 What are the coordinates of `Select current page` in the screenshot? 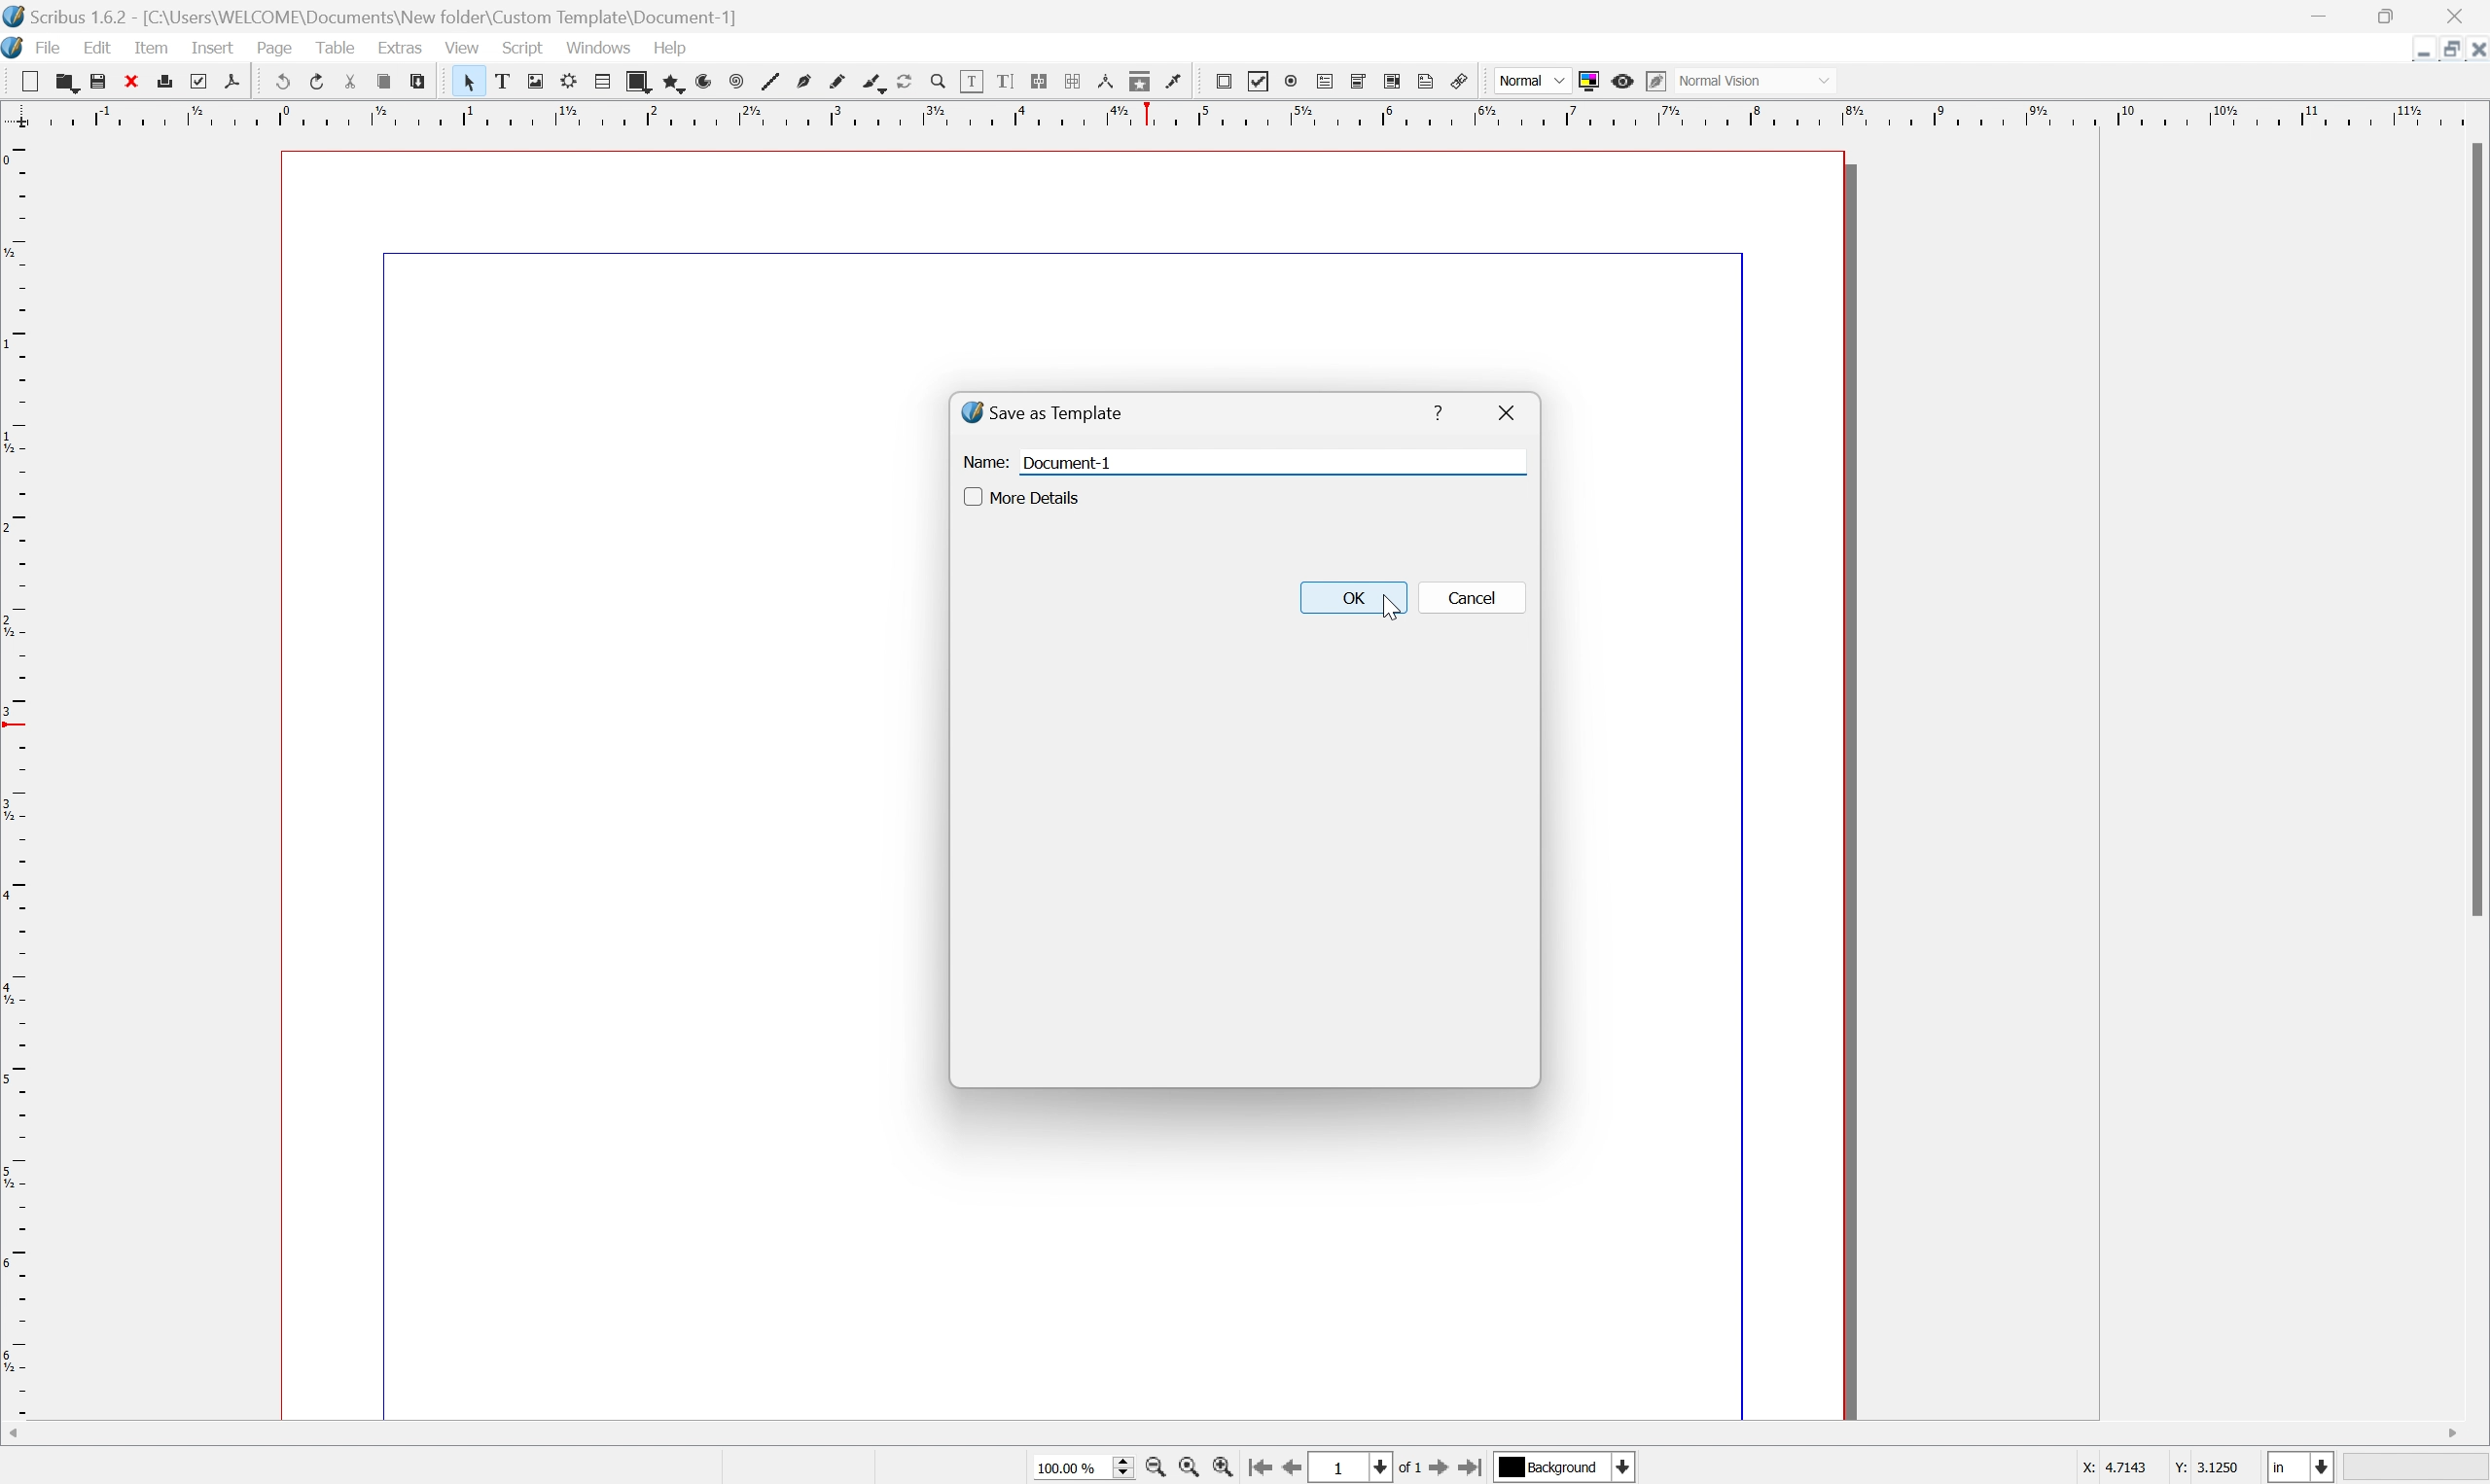 It's located at (1365, 1470).